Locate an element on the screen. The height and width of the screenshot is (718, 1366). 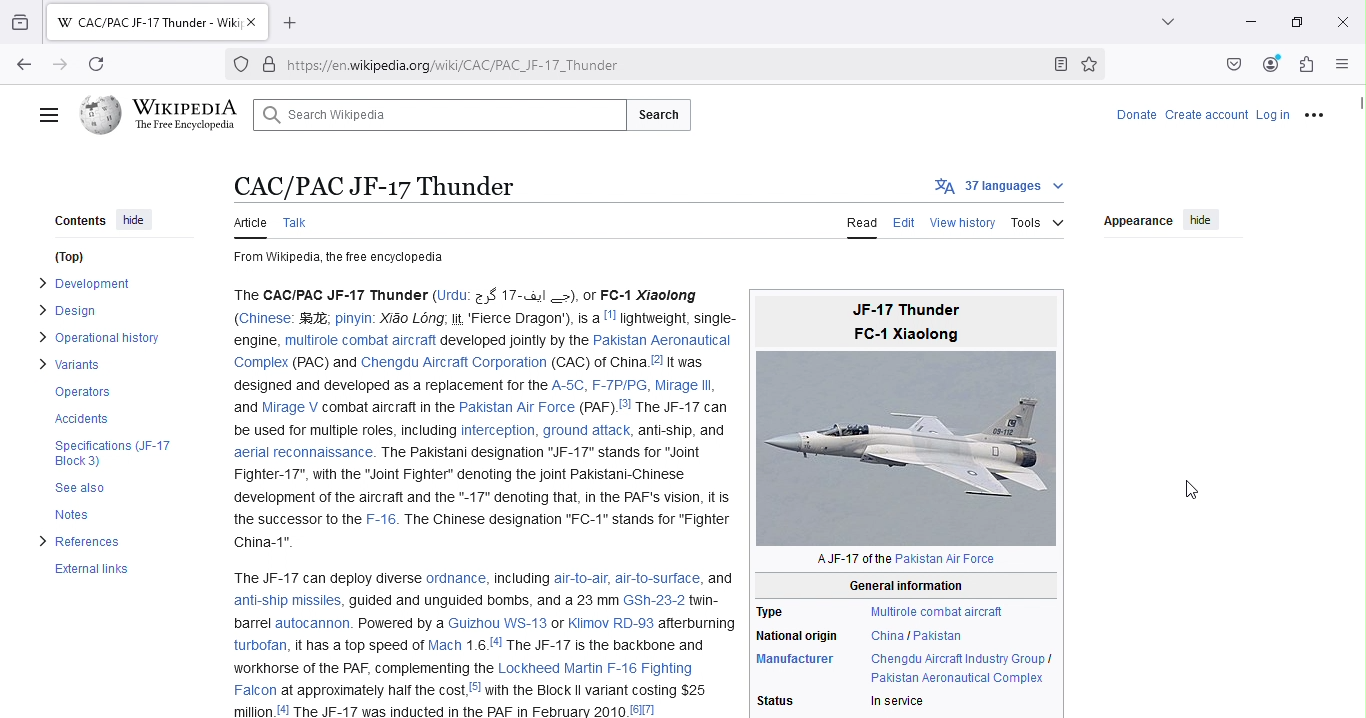
Appearance is located at coordinates (1140, 222).